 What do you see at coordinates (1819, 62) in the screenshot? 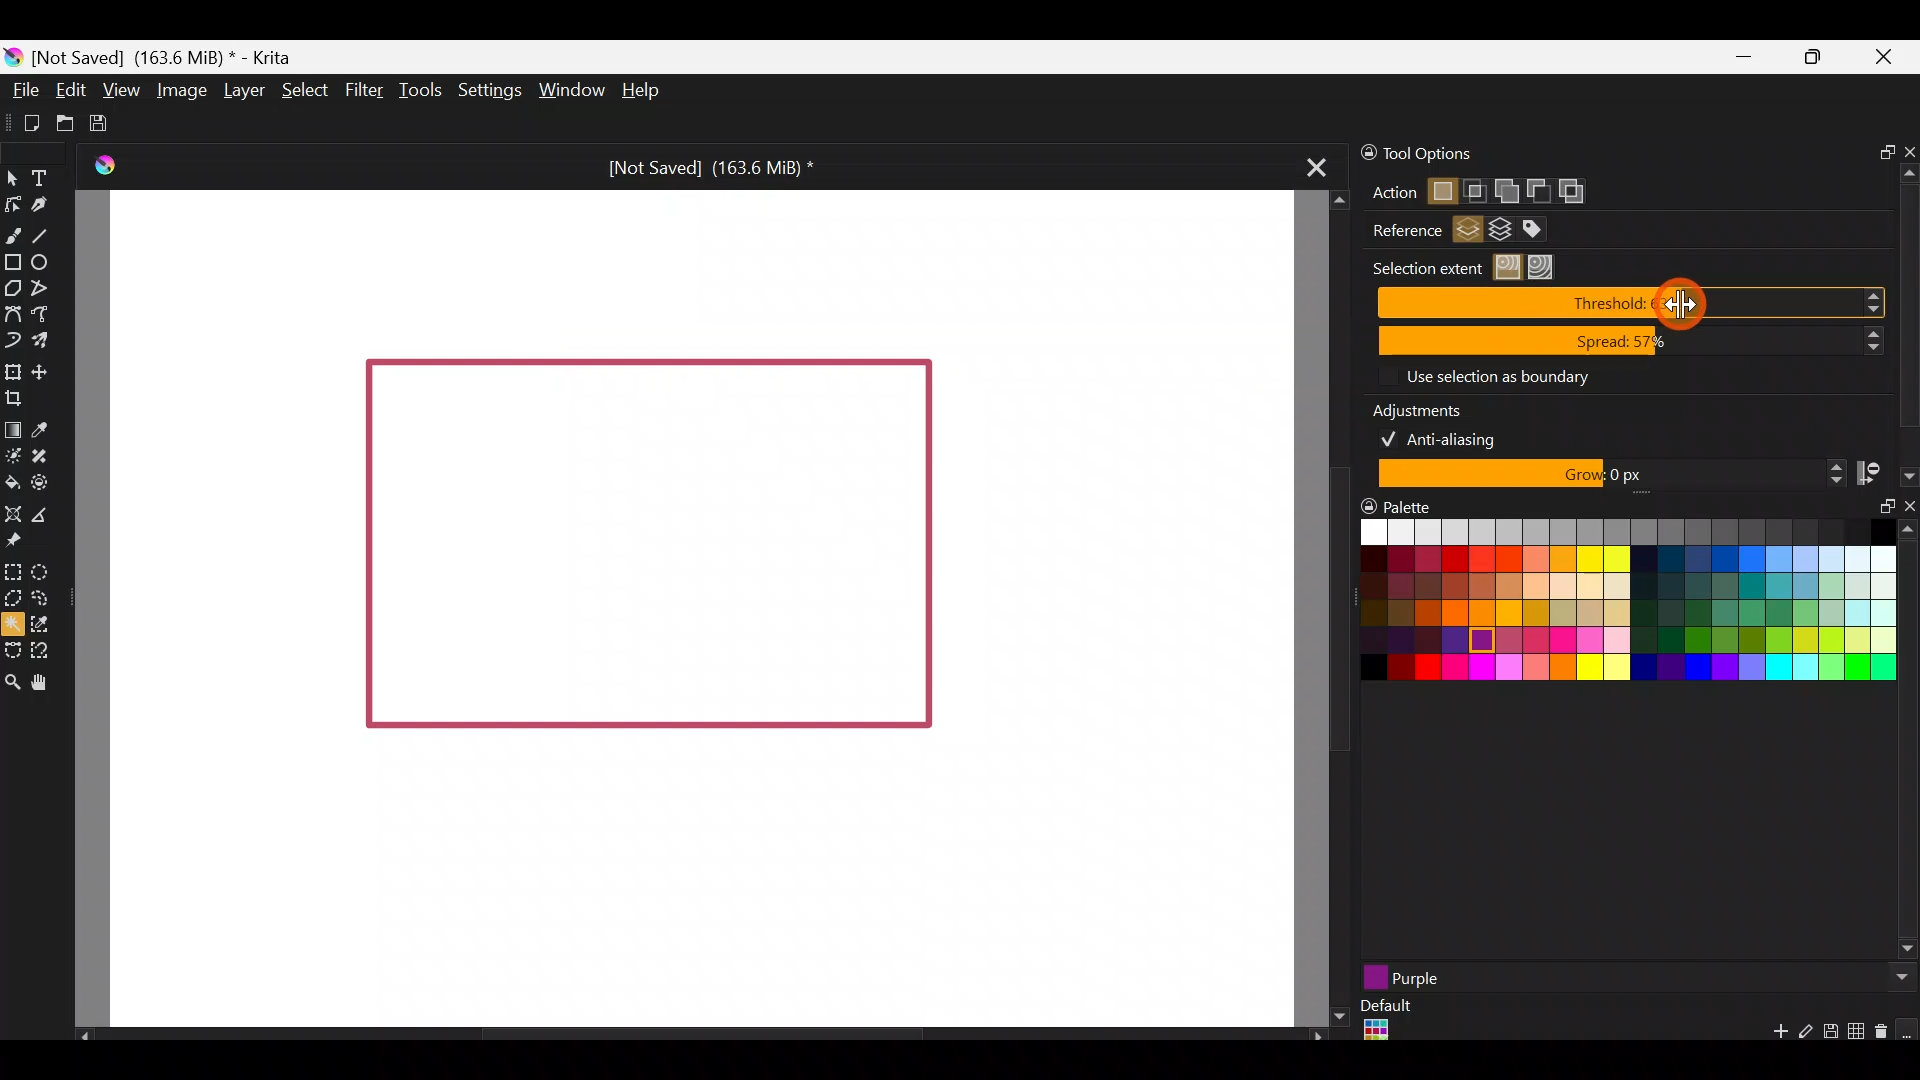
I see `Maximize` at bounding box center [1819, 62].